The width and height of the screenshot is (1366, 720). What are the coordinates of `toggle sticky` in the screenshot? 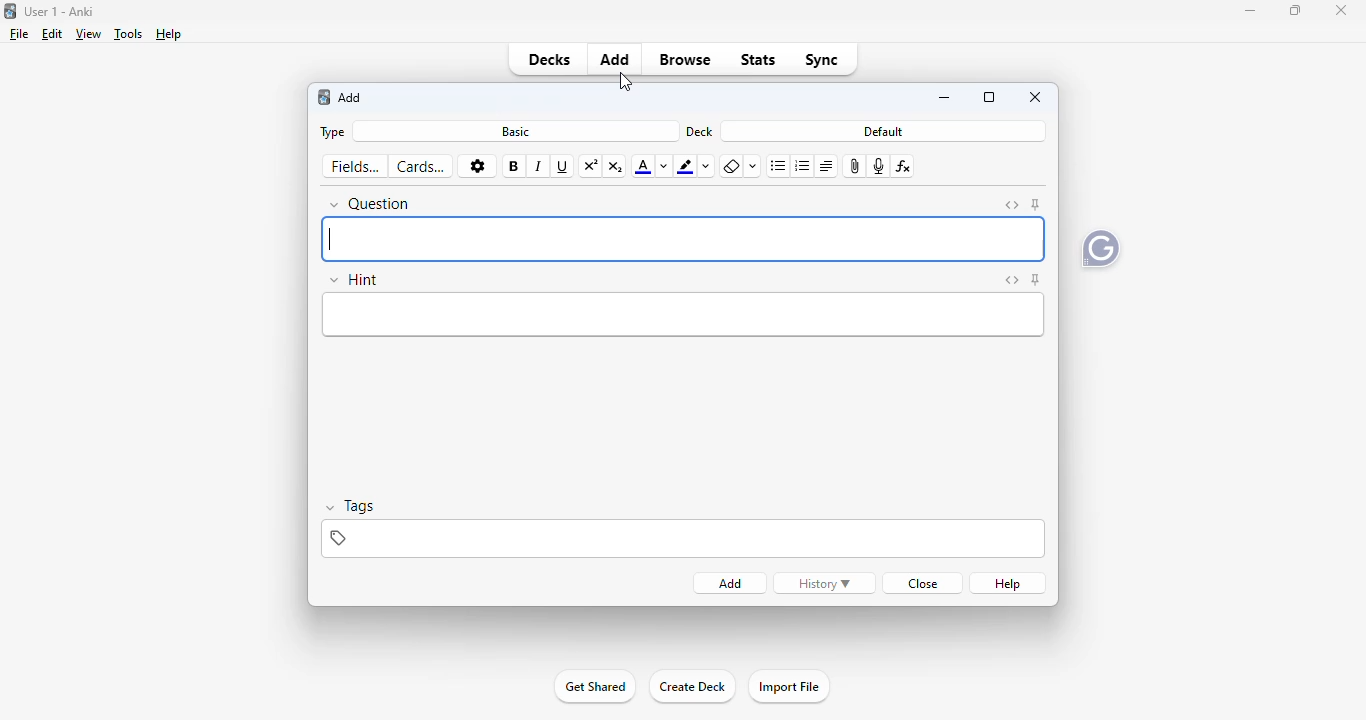 It's located at (1036, 279).